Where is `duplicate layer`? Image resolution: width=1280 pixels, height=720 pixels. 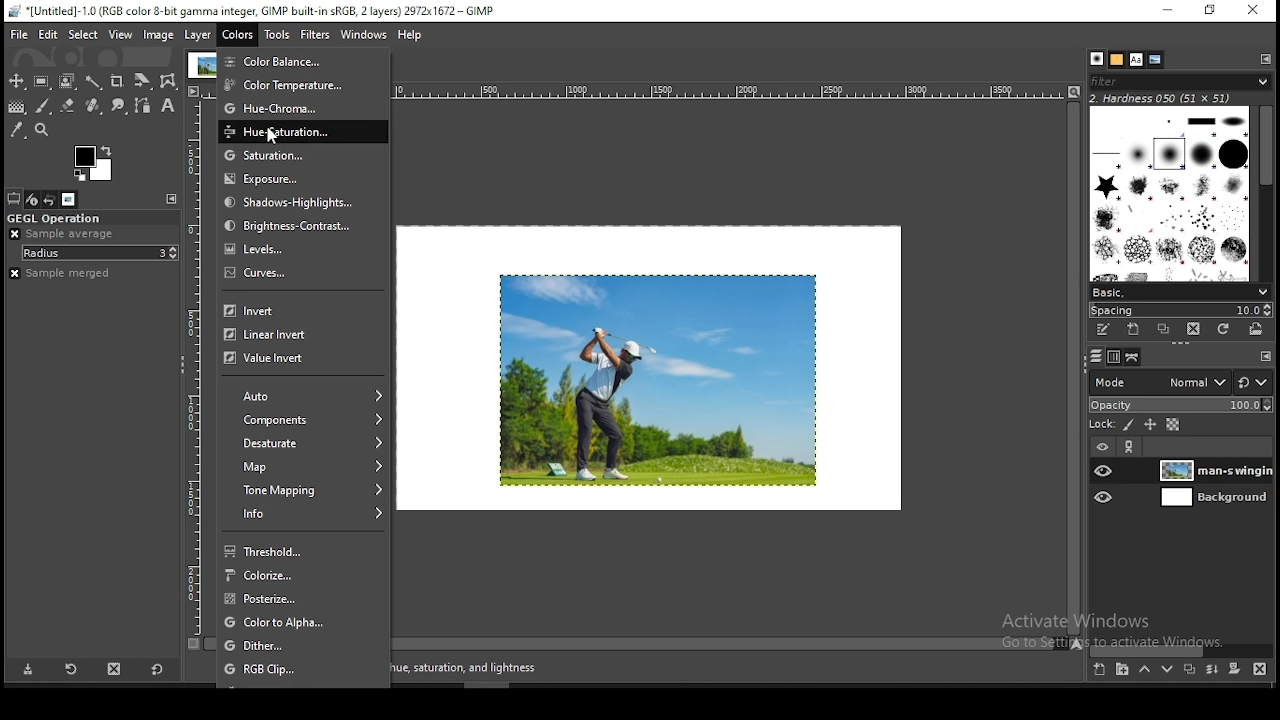 duplicate layer is located at coordinates (1190, 669).